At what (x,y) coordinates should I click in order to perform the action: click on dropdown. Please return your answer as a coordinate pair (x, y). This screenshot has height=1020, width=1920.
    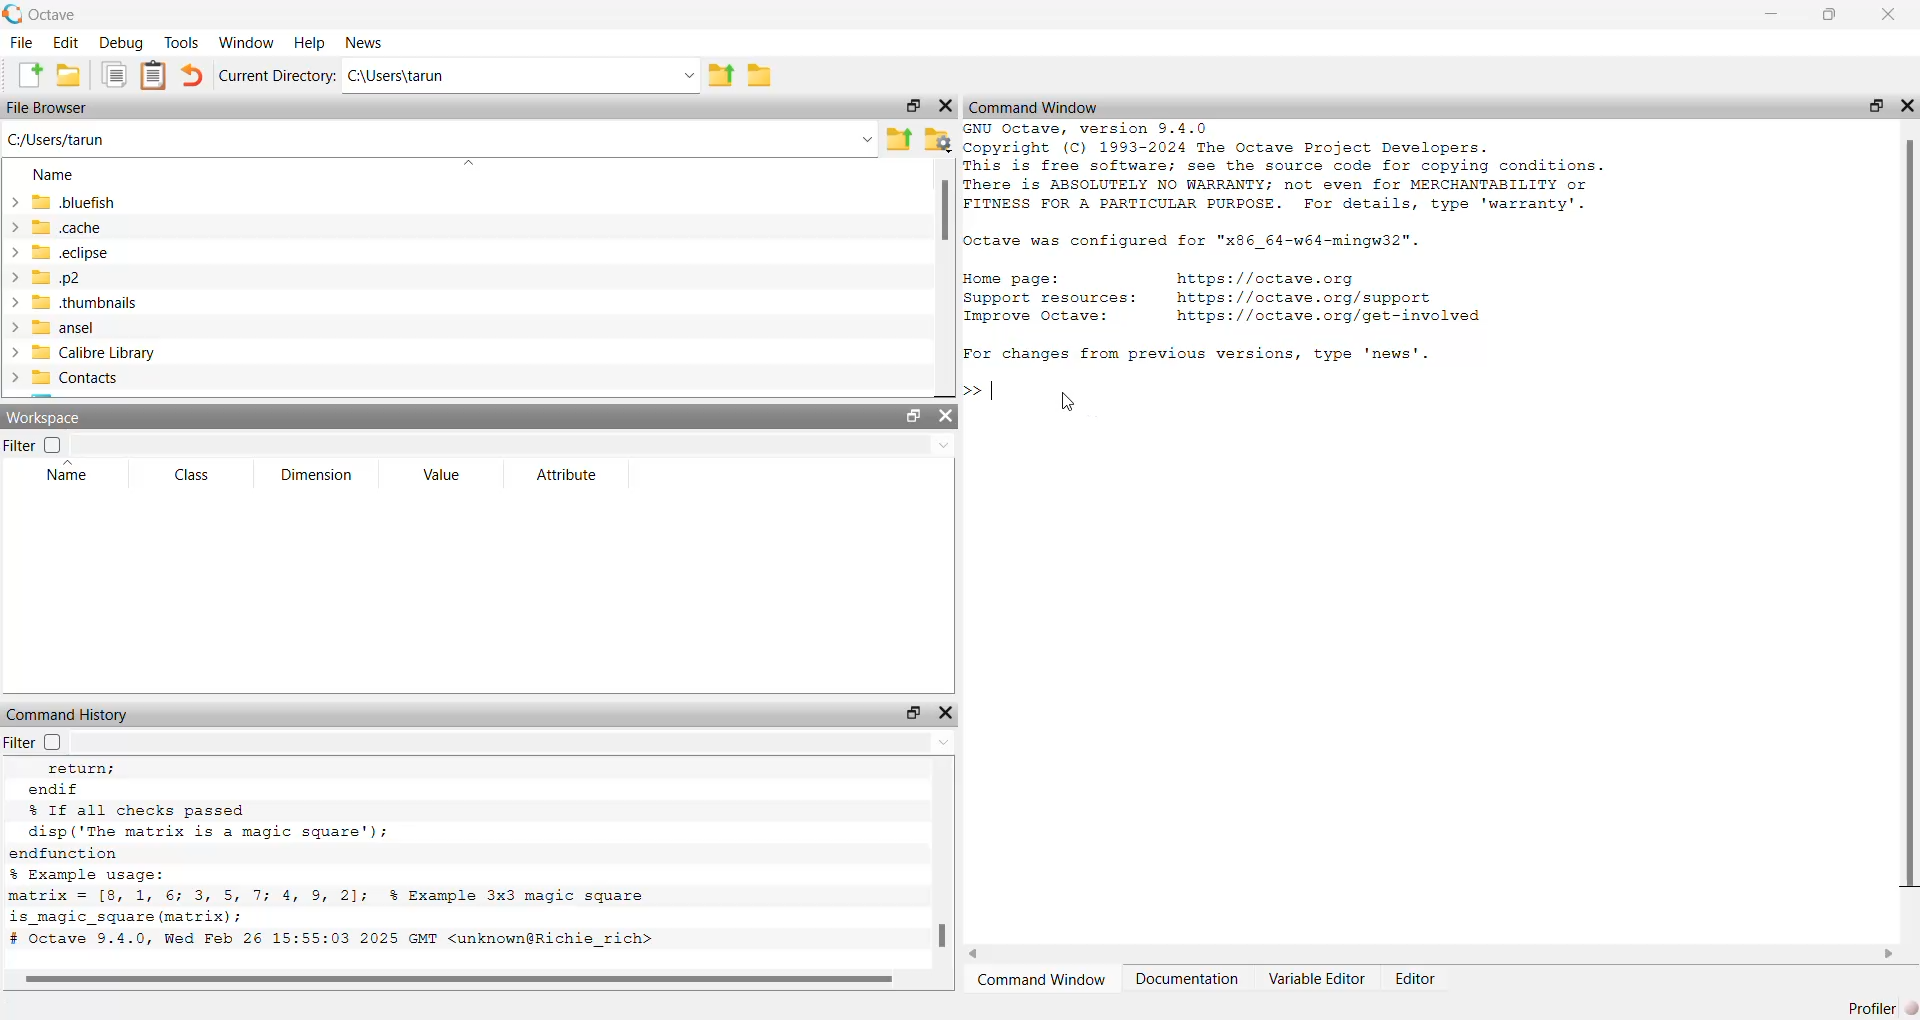
    Looking at the image, I should click on (864, 139).